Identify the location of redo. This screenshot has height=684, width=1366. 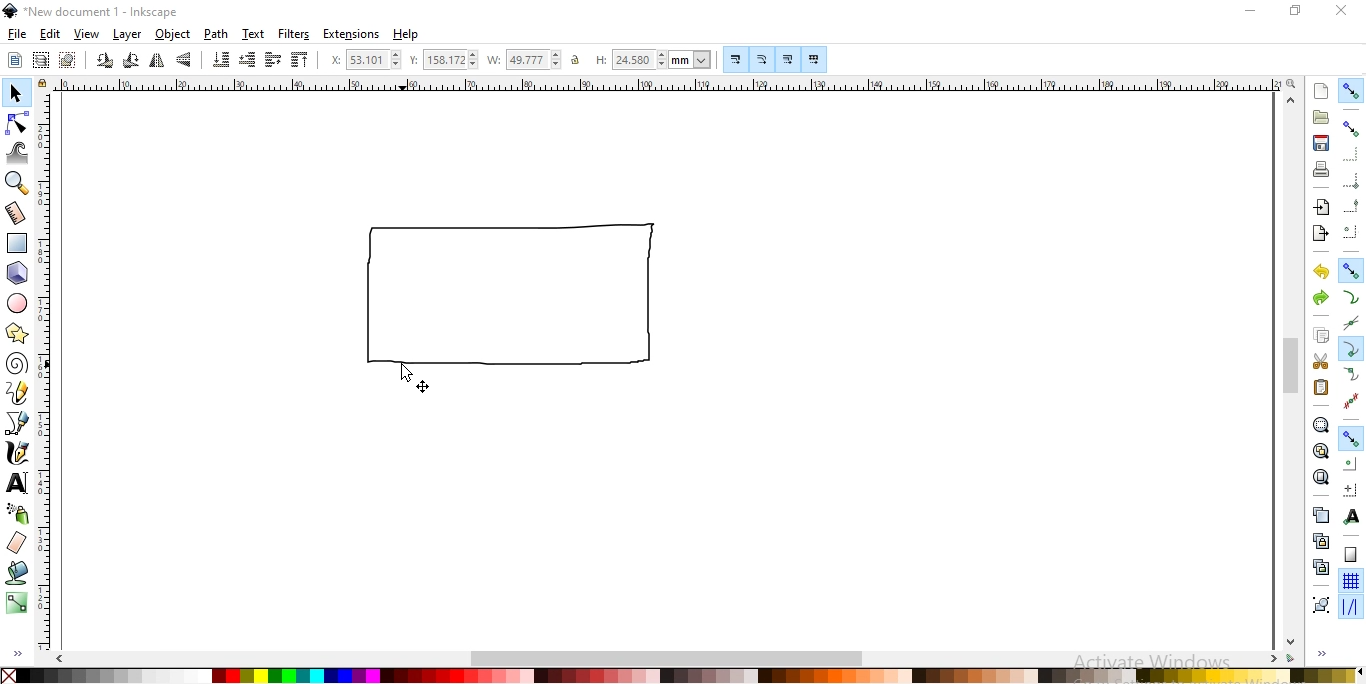
(1320, 297).